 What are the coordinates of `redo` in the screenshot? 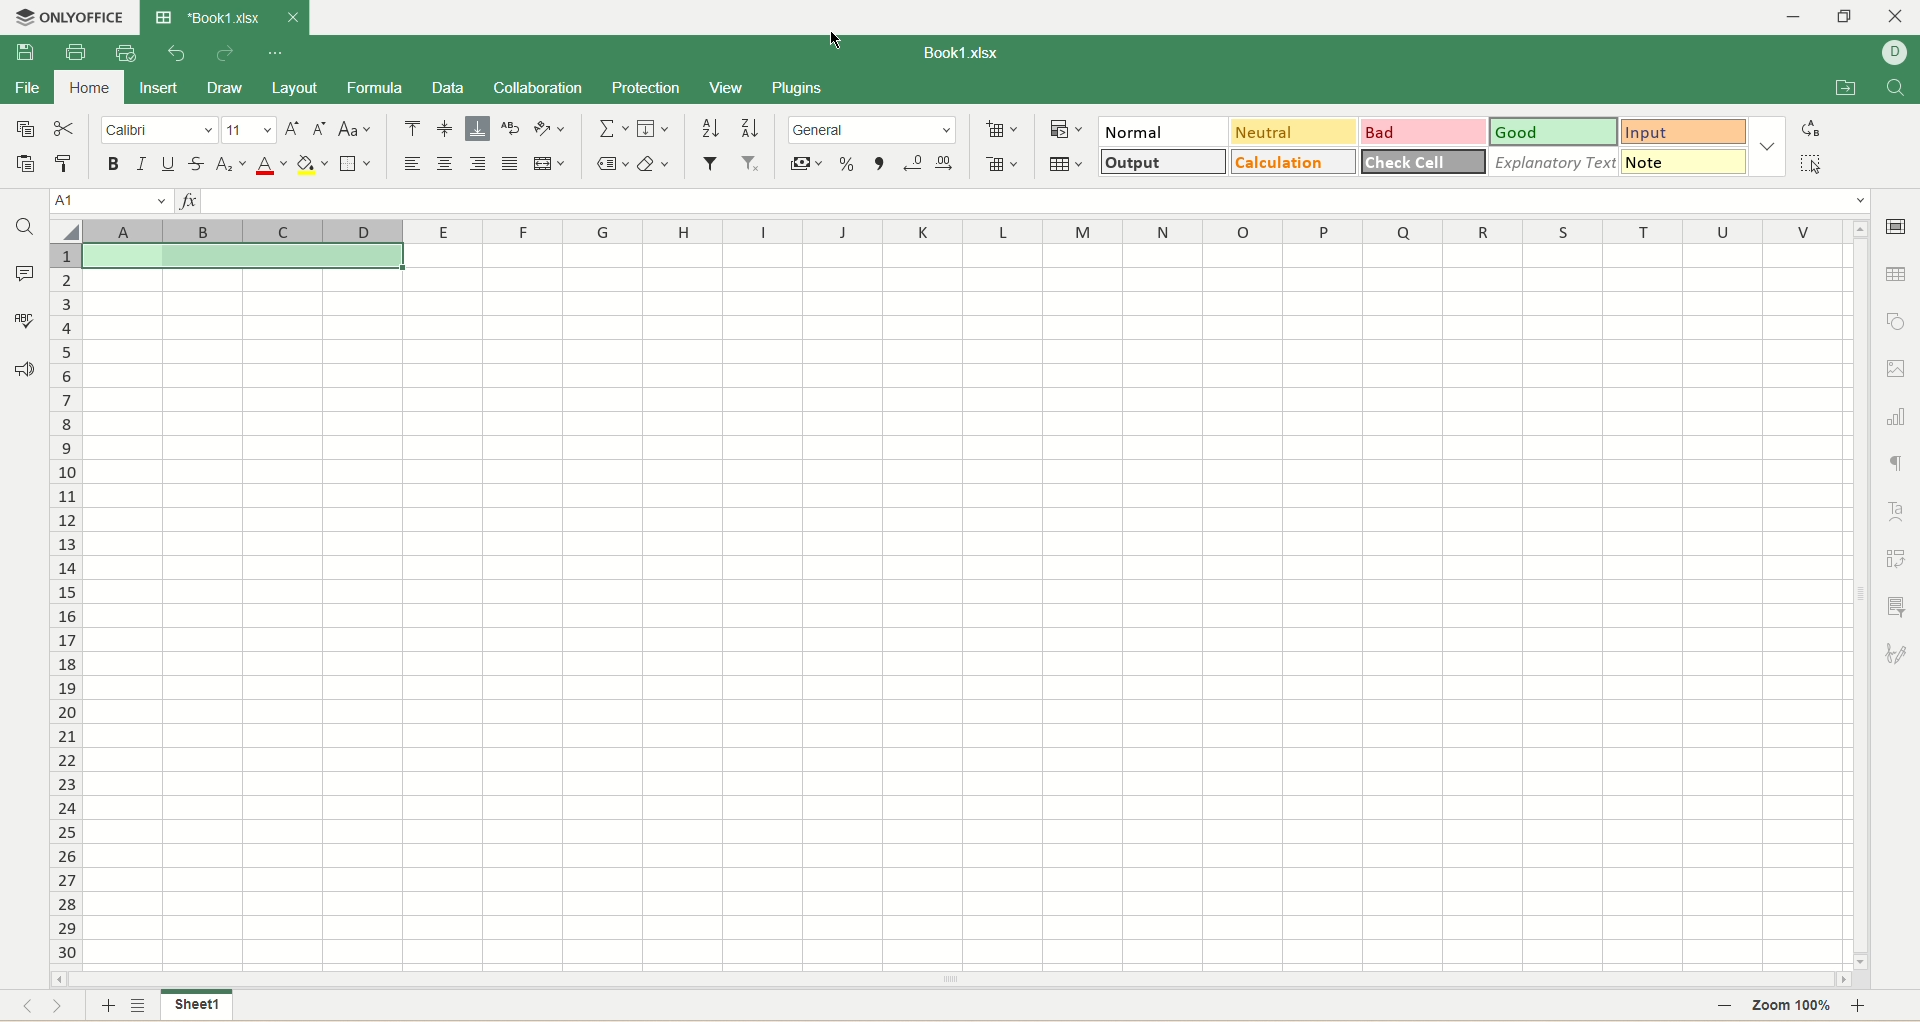 It's located at (224, 52).